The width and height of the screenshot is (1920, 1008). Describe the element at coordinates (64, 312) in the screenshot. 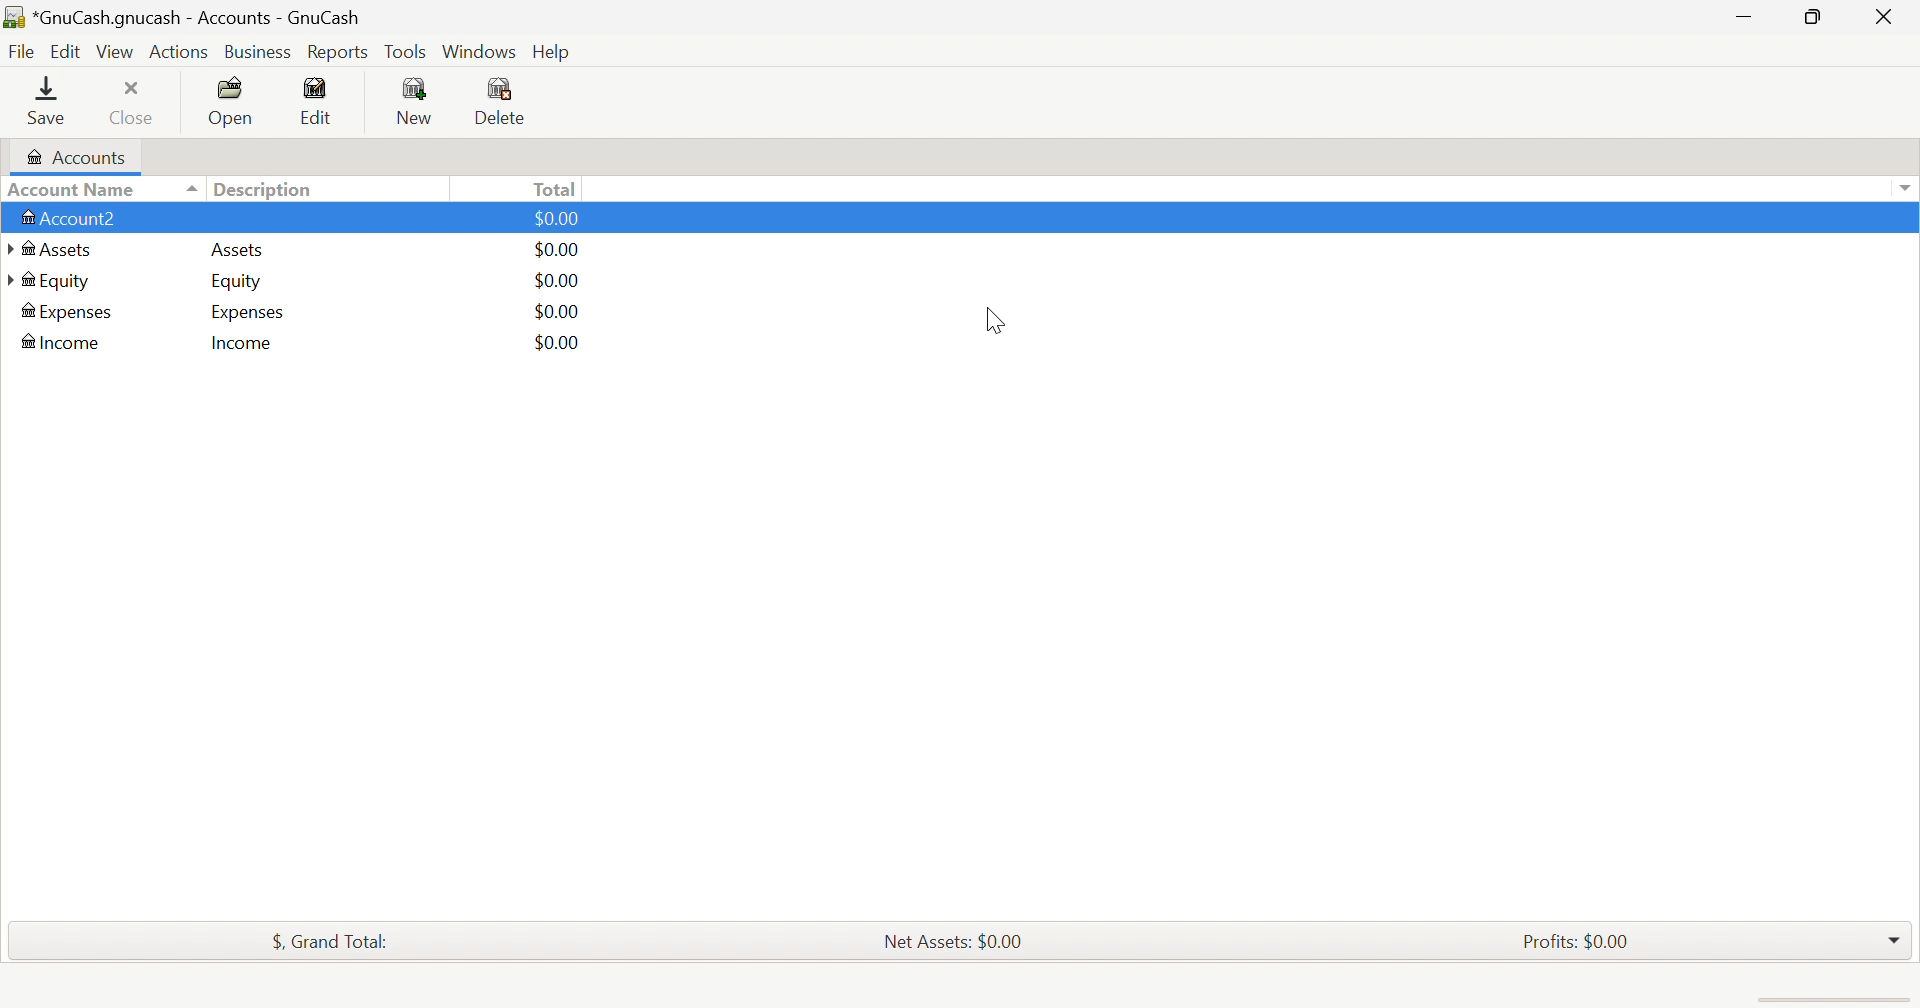

I see `Expenses` at that location.